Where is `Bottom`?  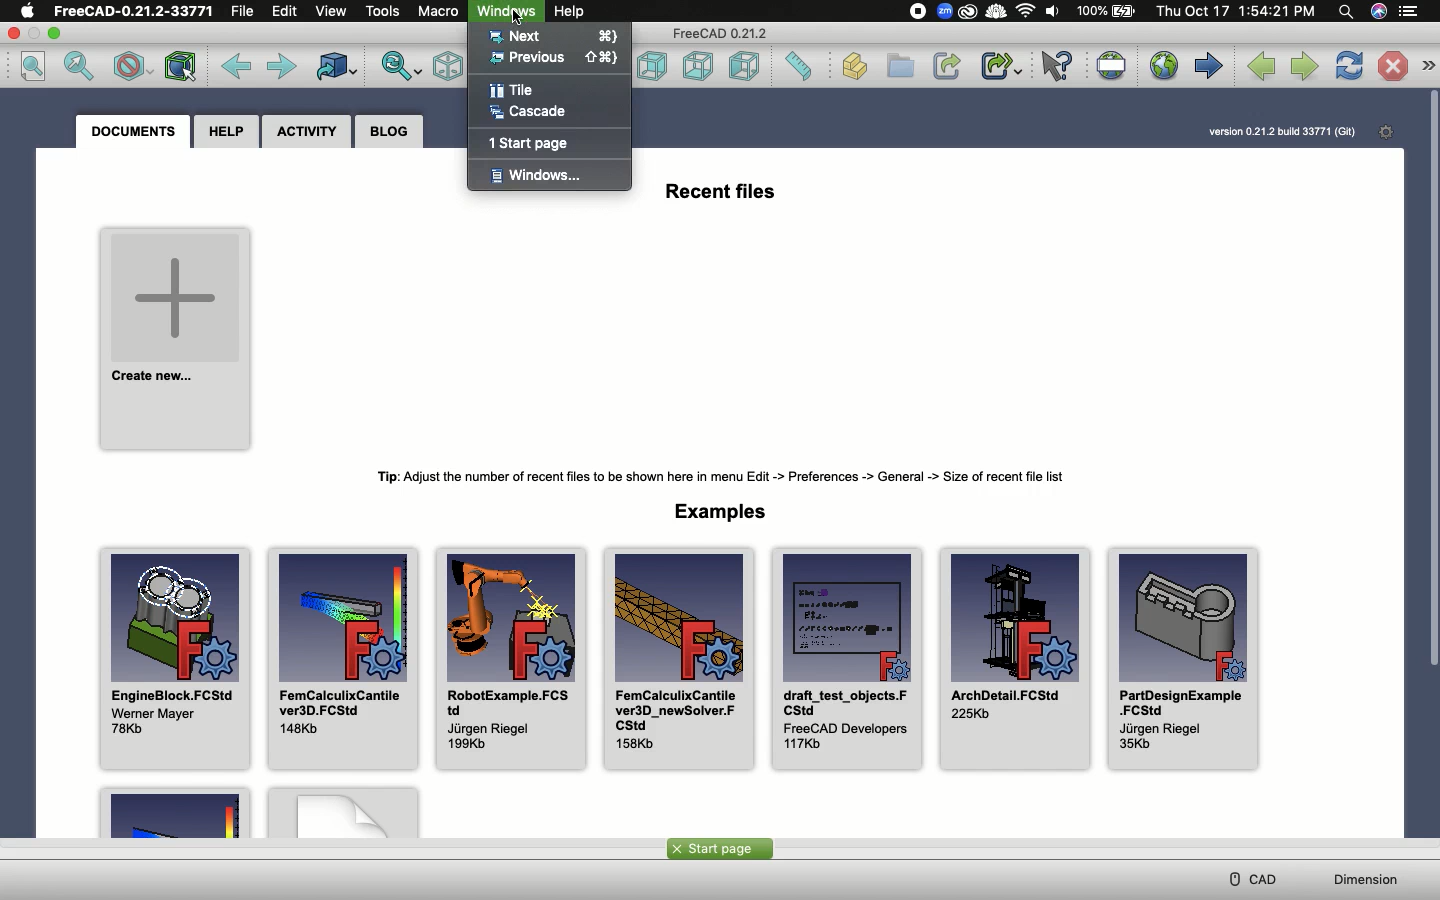
Bottom is located at coordinates (700, 67).